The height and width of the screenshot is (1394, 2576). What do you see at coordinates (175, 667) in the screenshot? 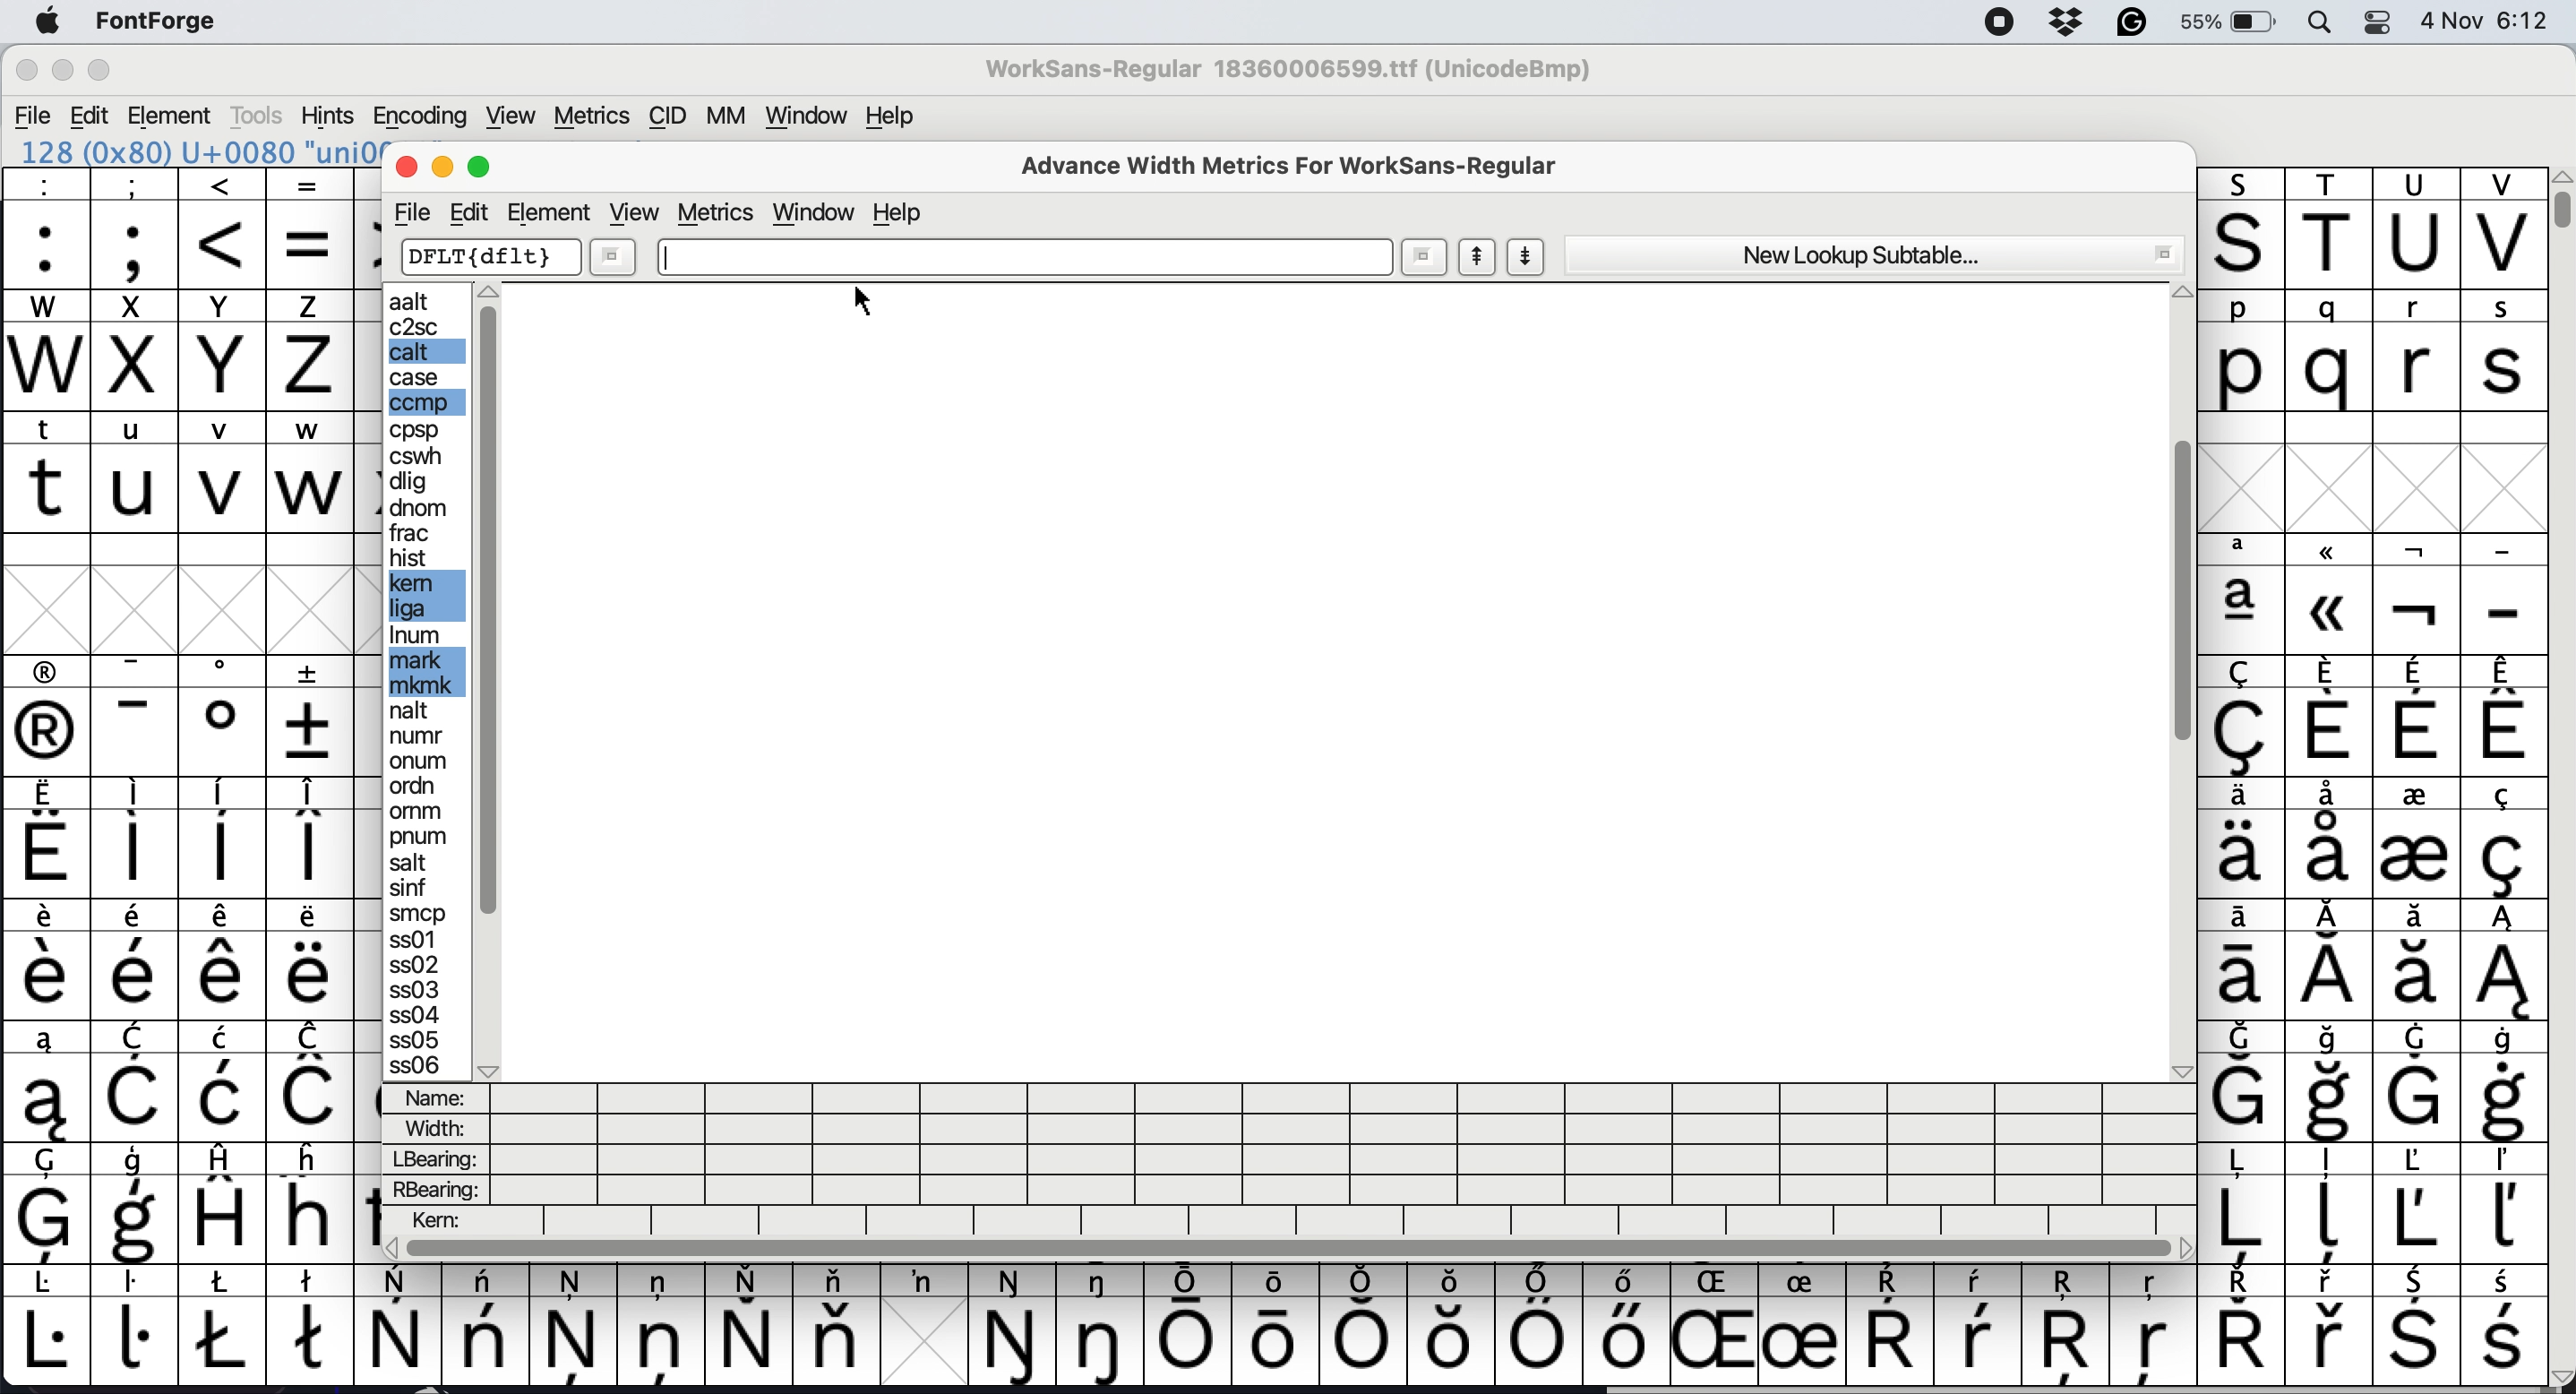
I see `special characters` at bounding box center [175, 667].